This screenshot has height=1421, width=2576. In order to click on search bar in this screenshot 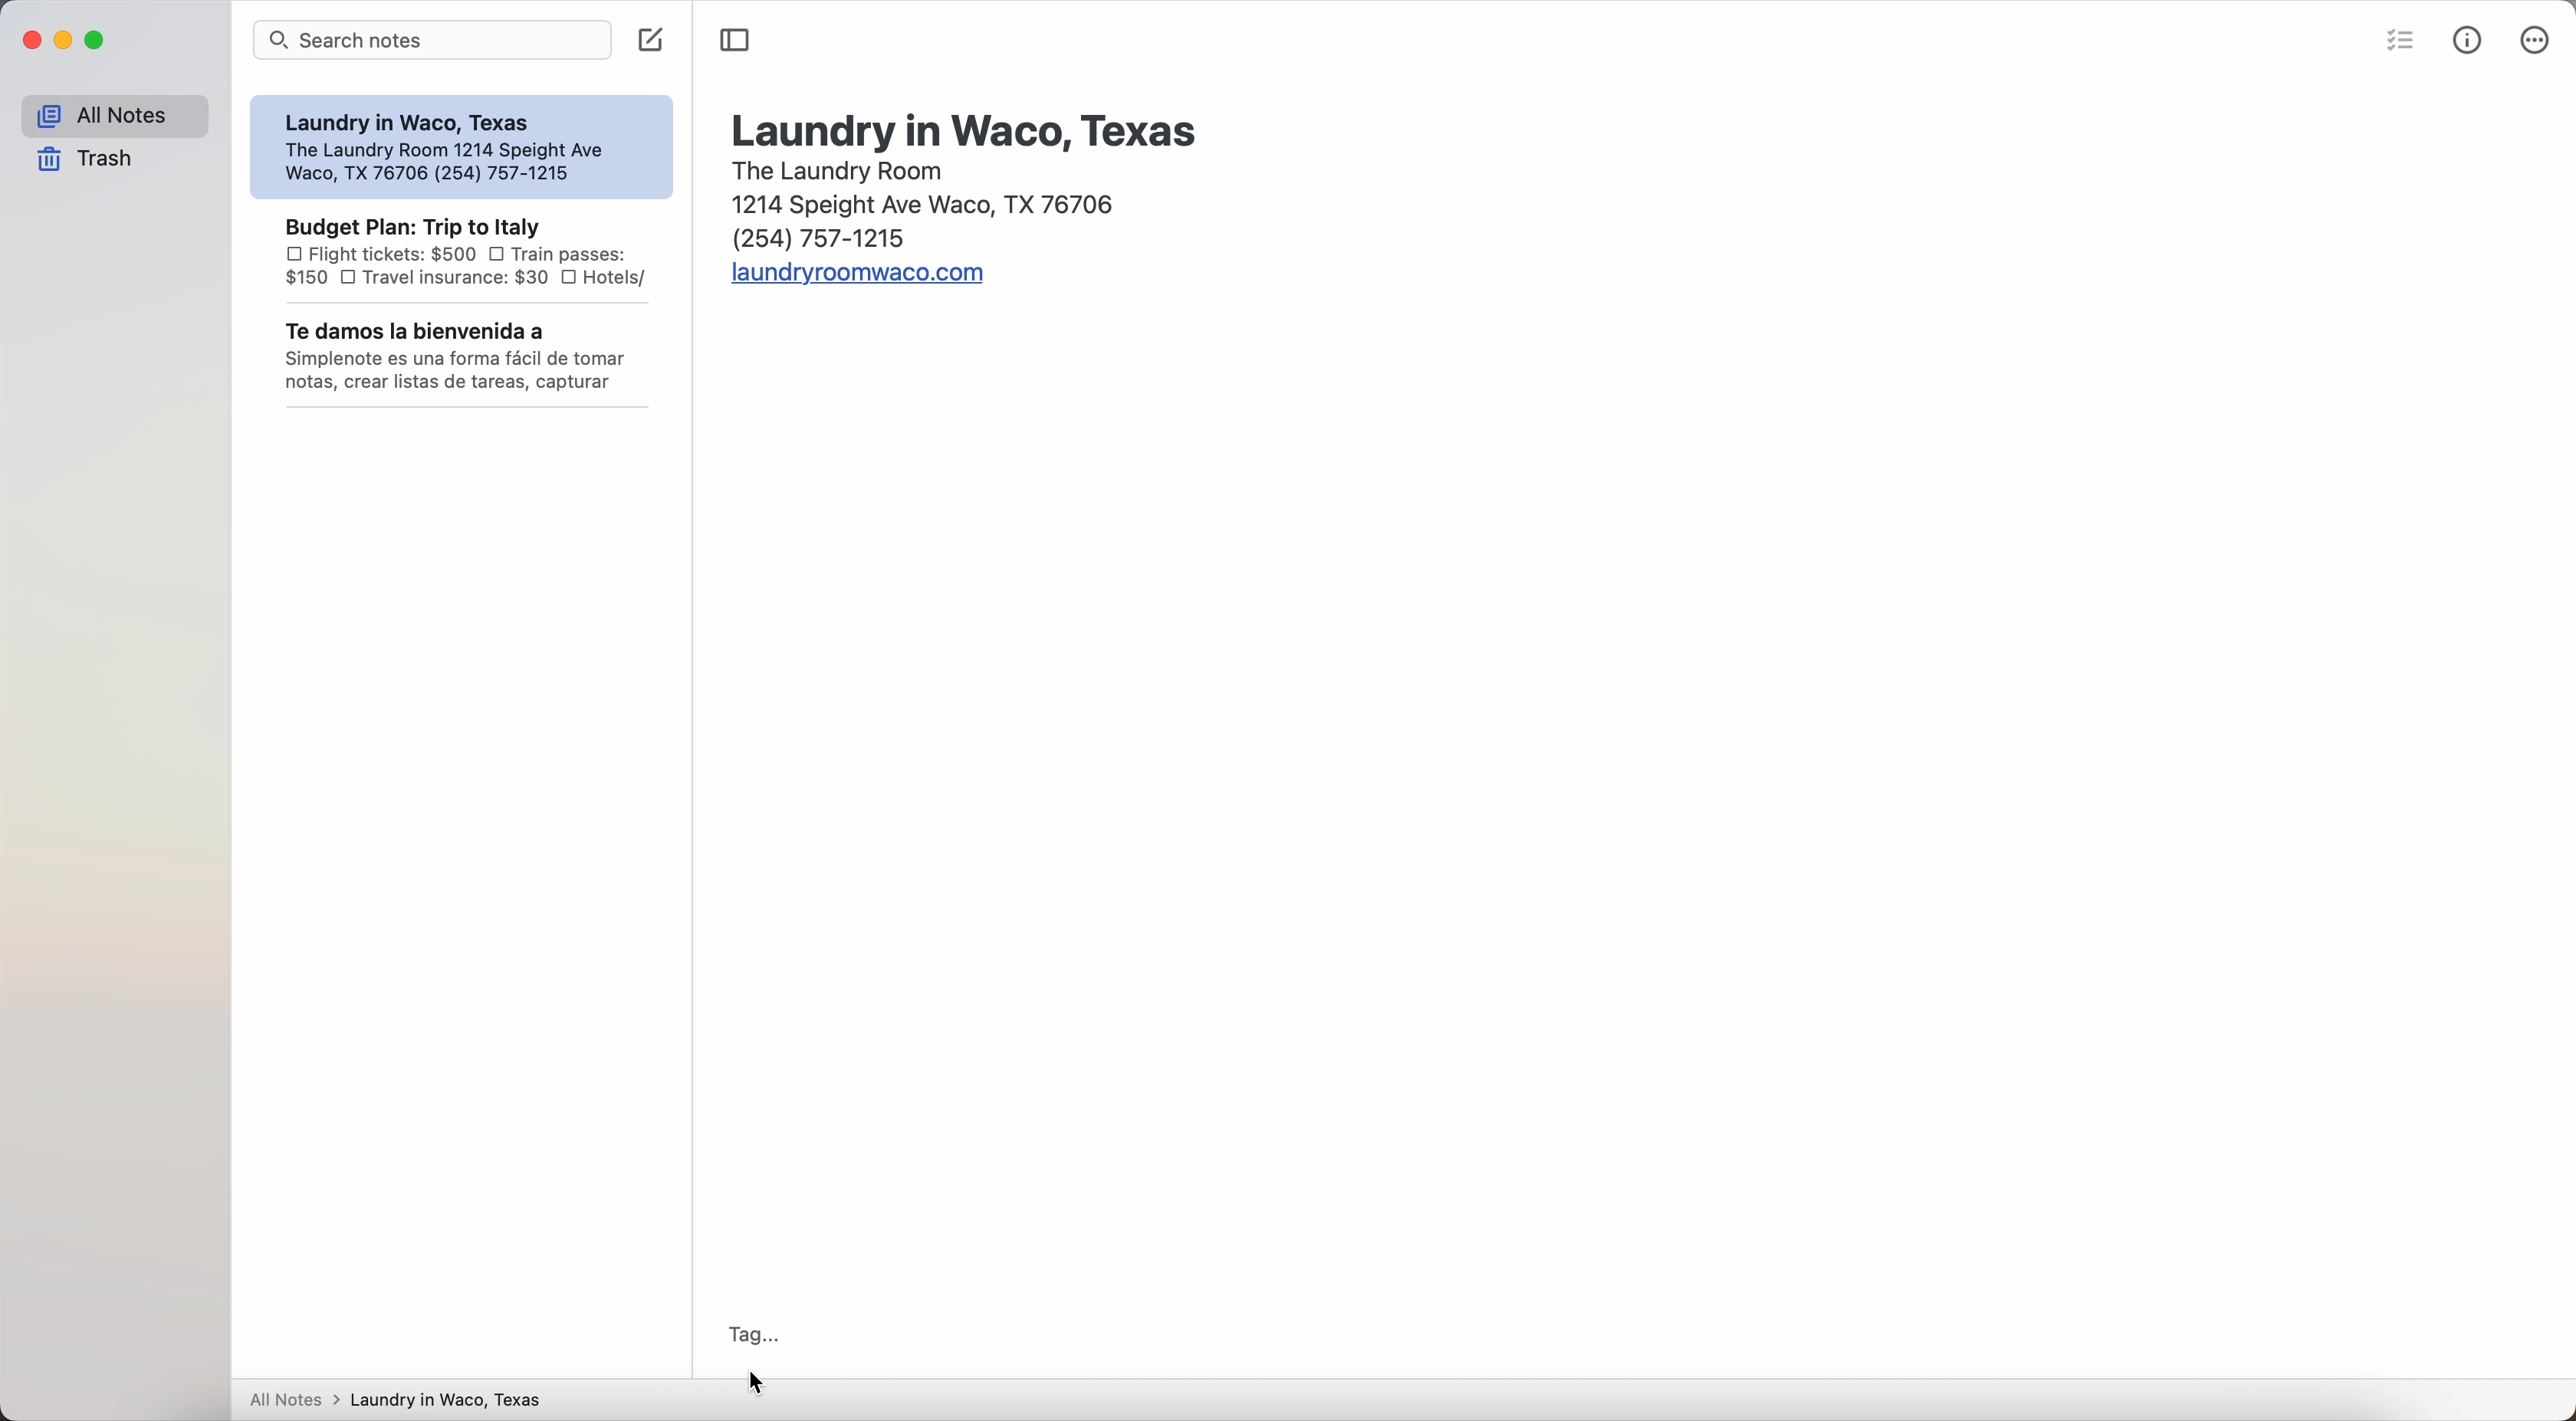, I will do `click(433, 40)`.